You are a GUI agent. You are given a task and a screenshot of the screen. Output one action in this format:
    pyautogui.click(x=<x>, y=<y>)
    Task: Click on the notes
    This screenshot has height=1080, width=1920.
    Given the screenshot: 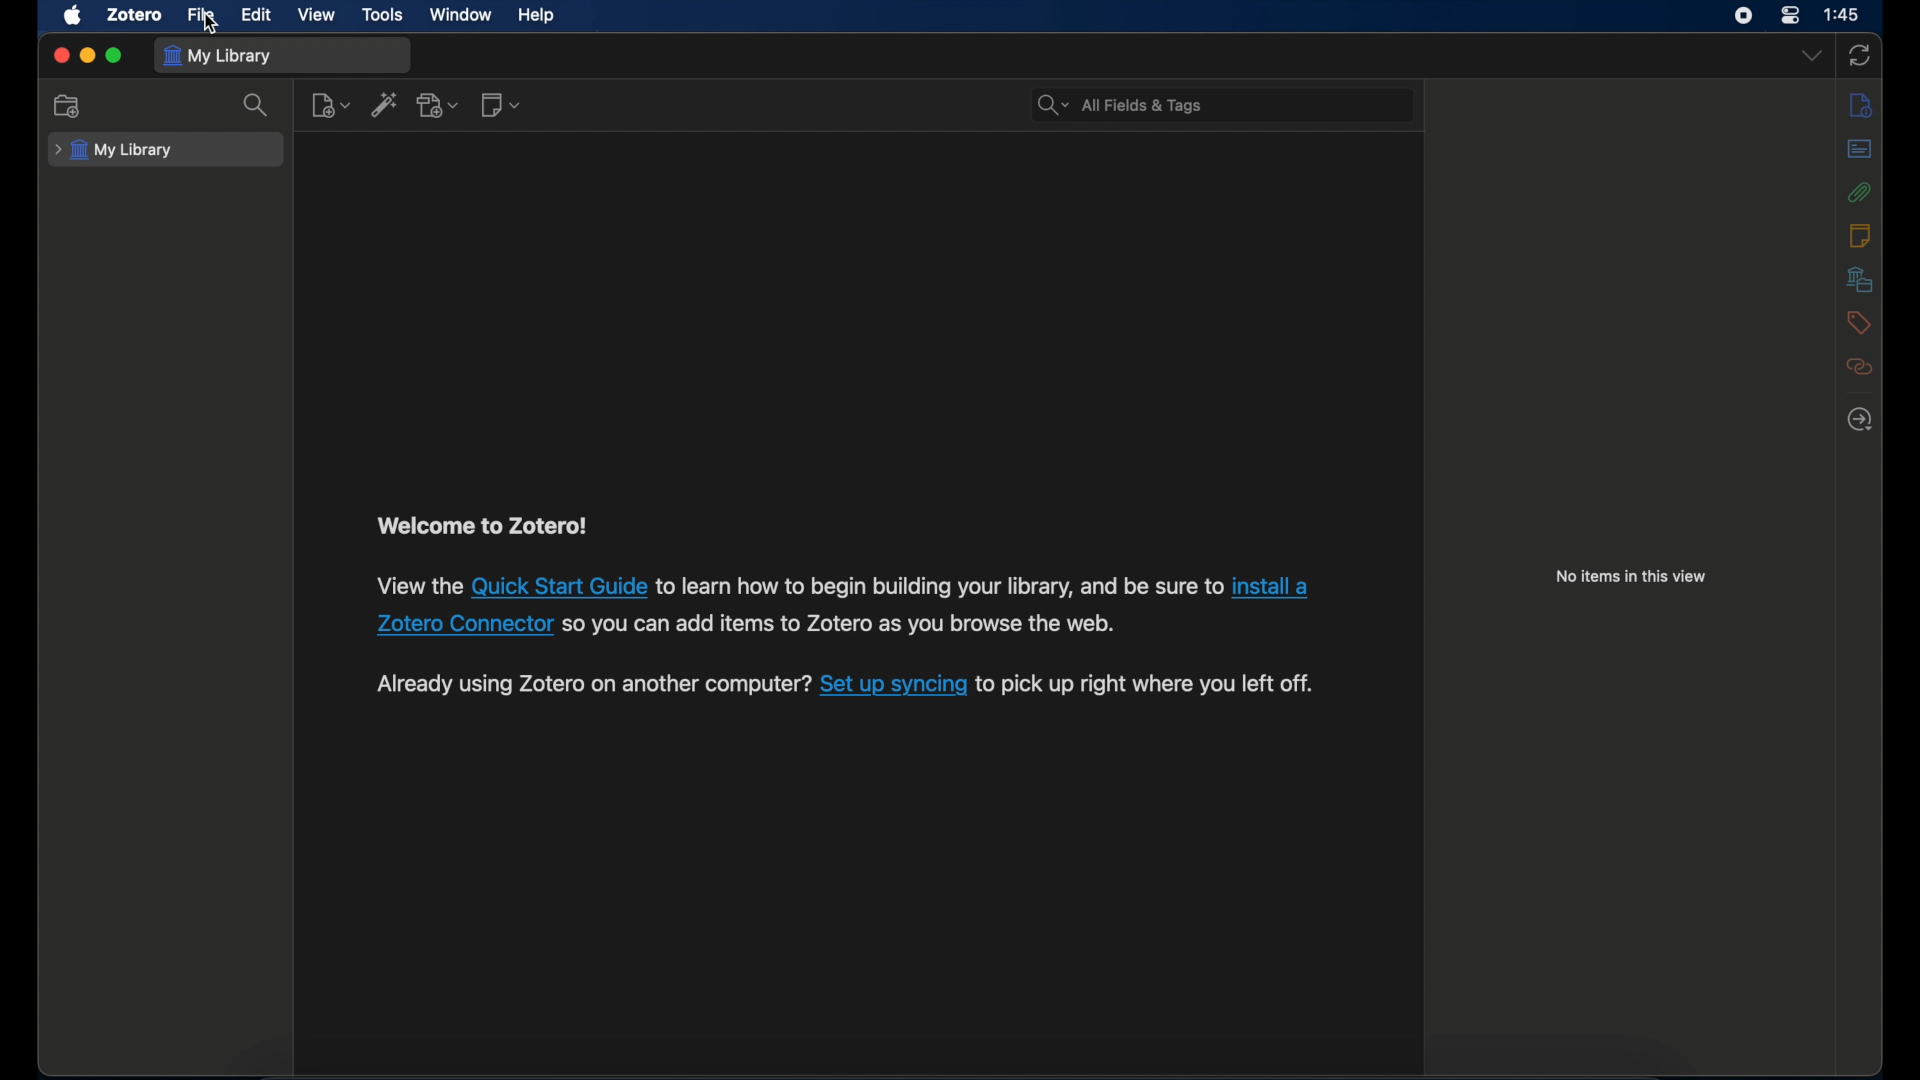 What is the action you would take?
    pyautogui.click(x=1861, y=236)
    